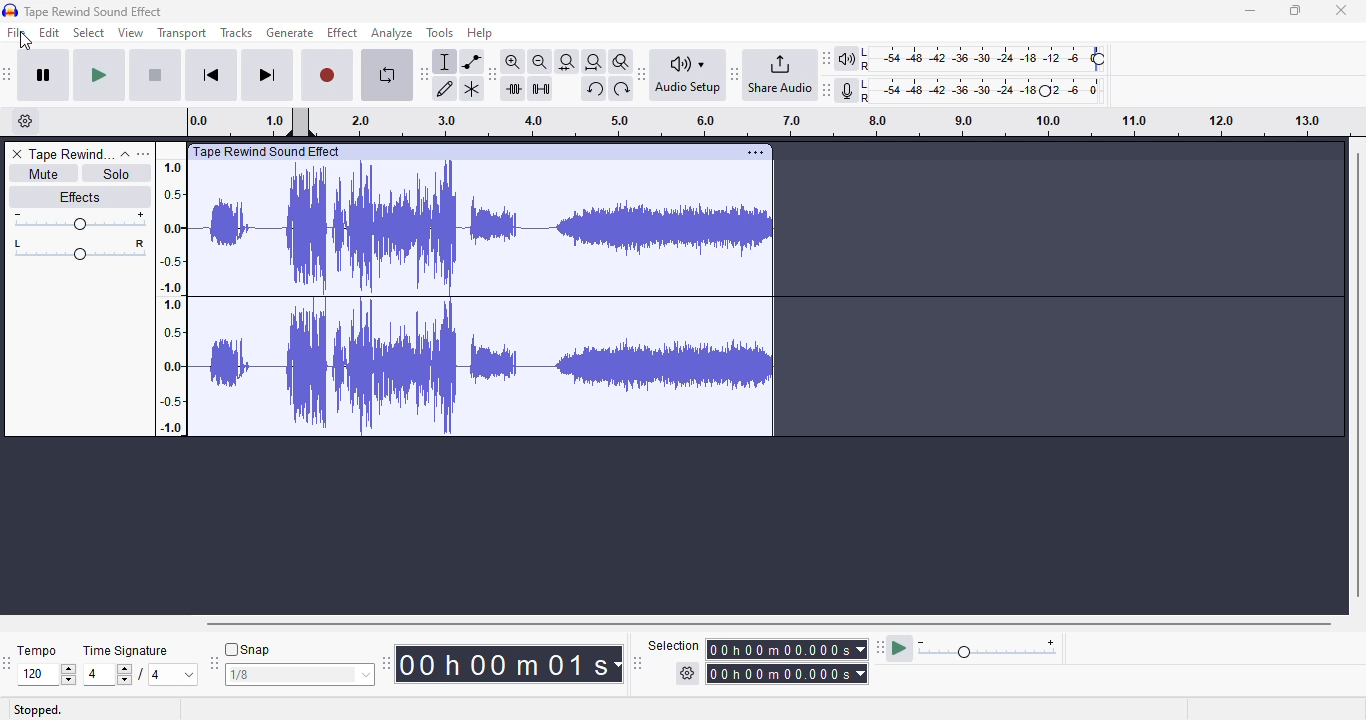 The height and width of the screenshot is (720, 1366). What do you see at coordinates (126, 154) in the screenshot?
I see `collapse` at bounding box center [126, 154].